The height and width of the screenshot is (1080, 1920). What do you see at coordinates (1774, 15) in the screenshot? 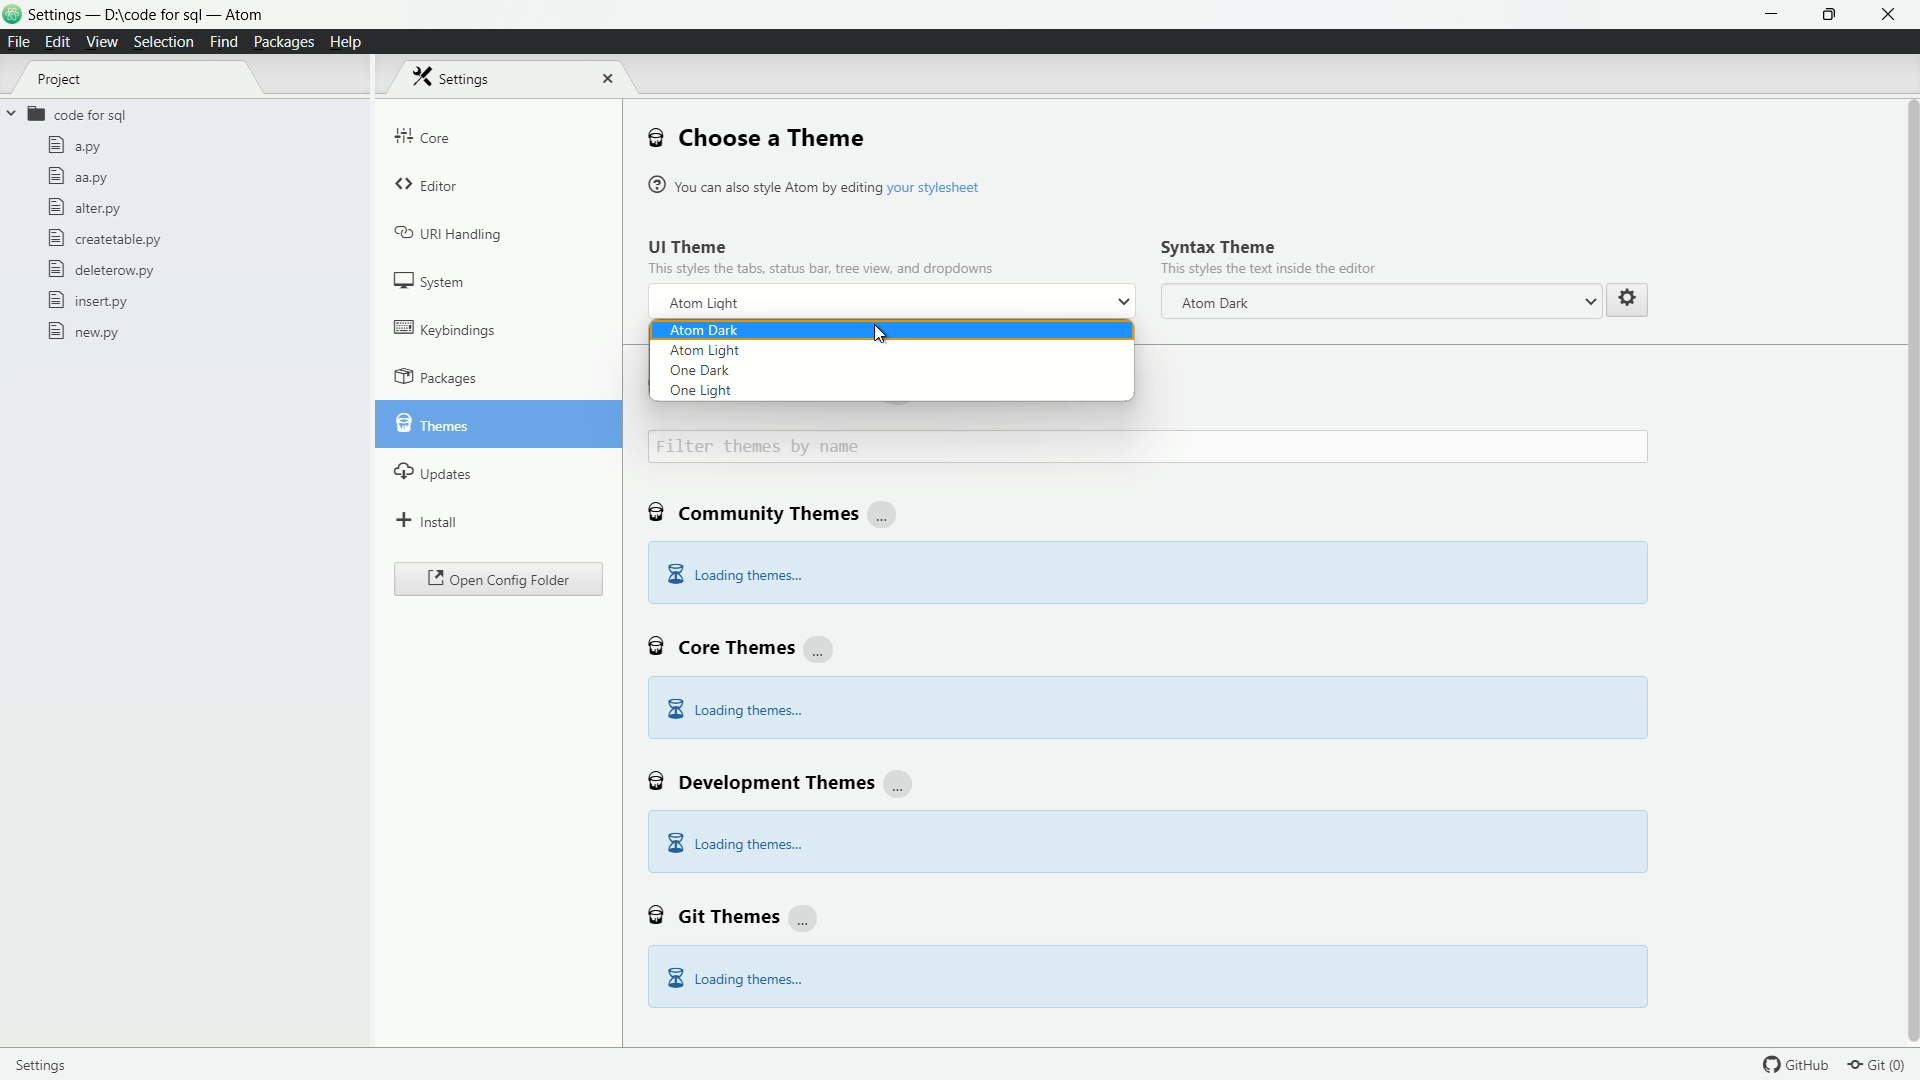
I see `minimize` at bounding box center [1774, 15].